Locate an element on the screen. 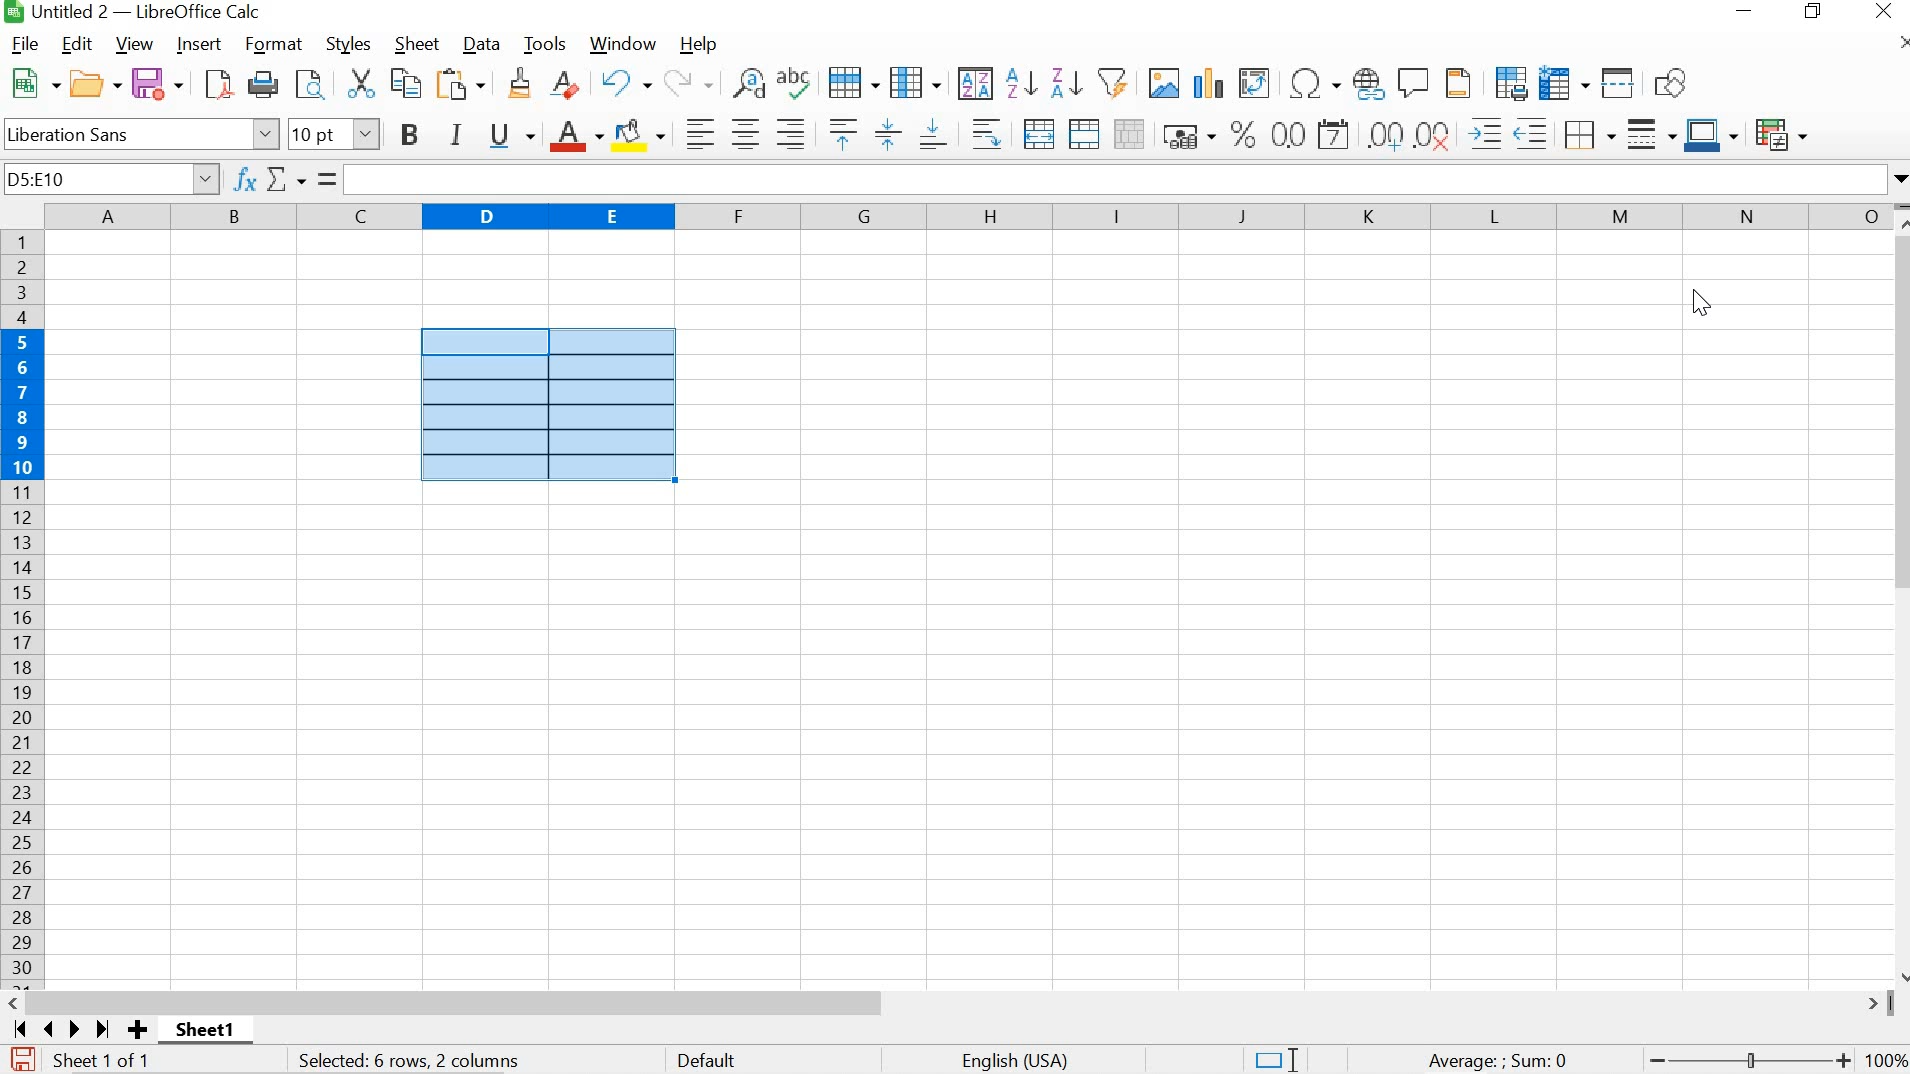 Image resolution: width=1910 pixels, height=1074 pixels. formula is located at coordinates (1498, 1062).